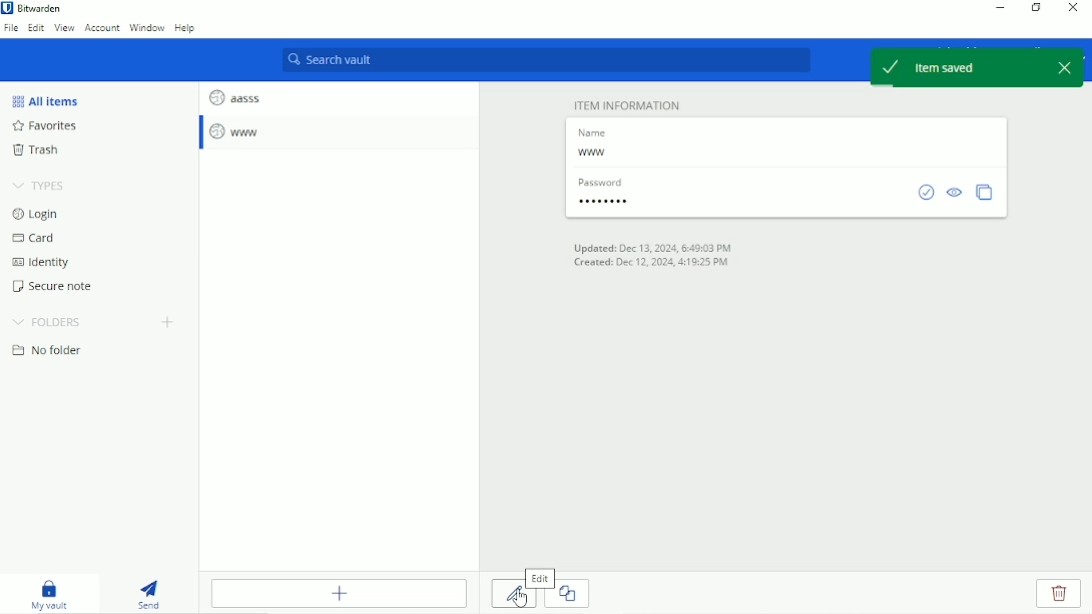 Image resolution: width=1092 pixels, height=614 pixels. I want to click on Login, so click(35, 214).